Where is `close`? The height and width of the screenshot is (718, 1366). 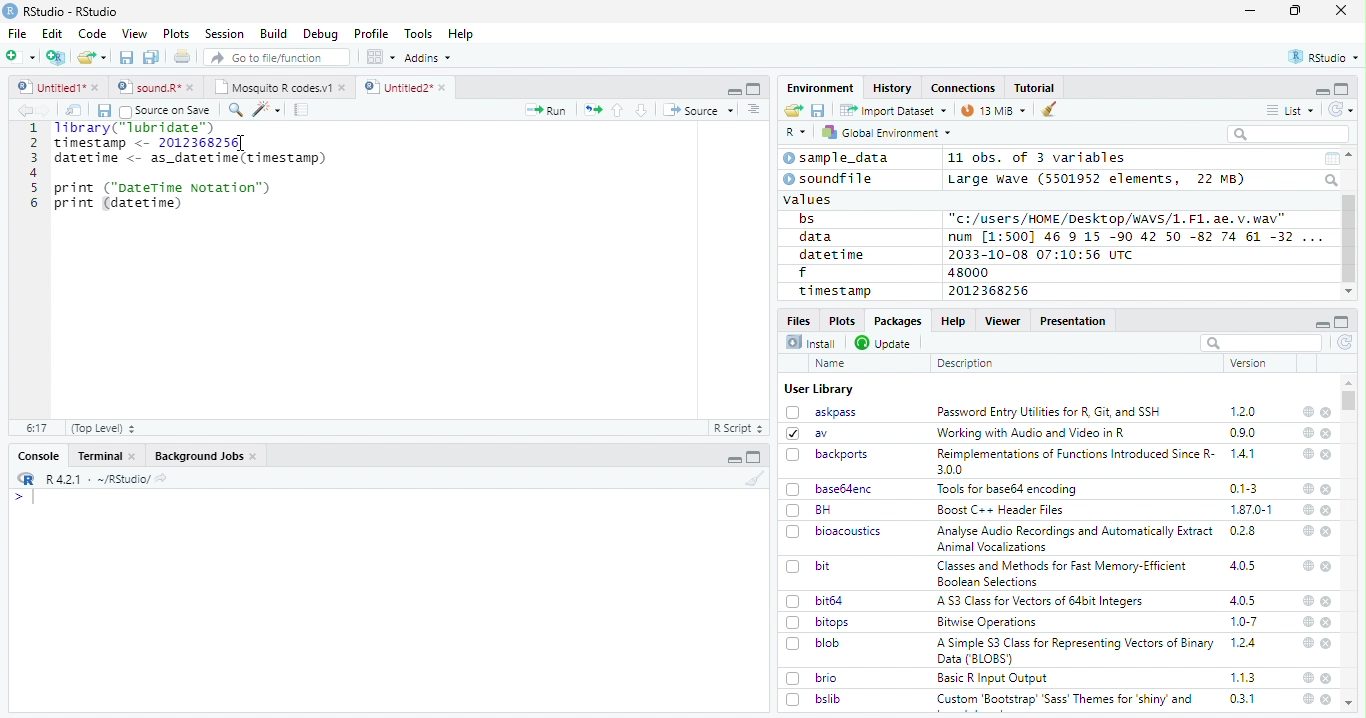
close is located at coordinates (1328, 602).